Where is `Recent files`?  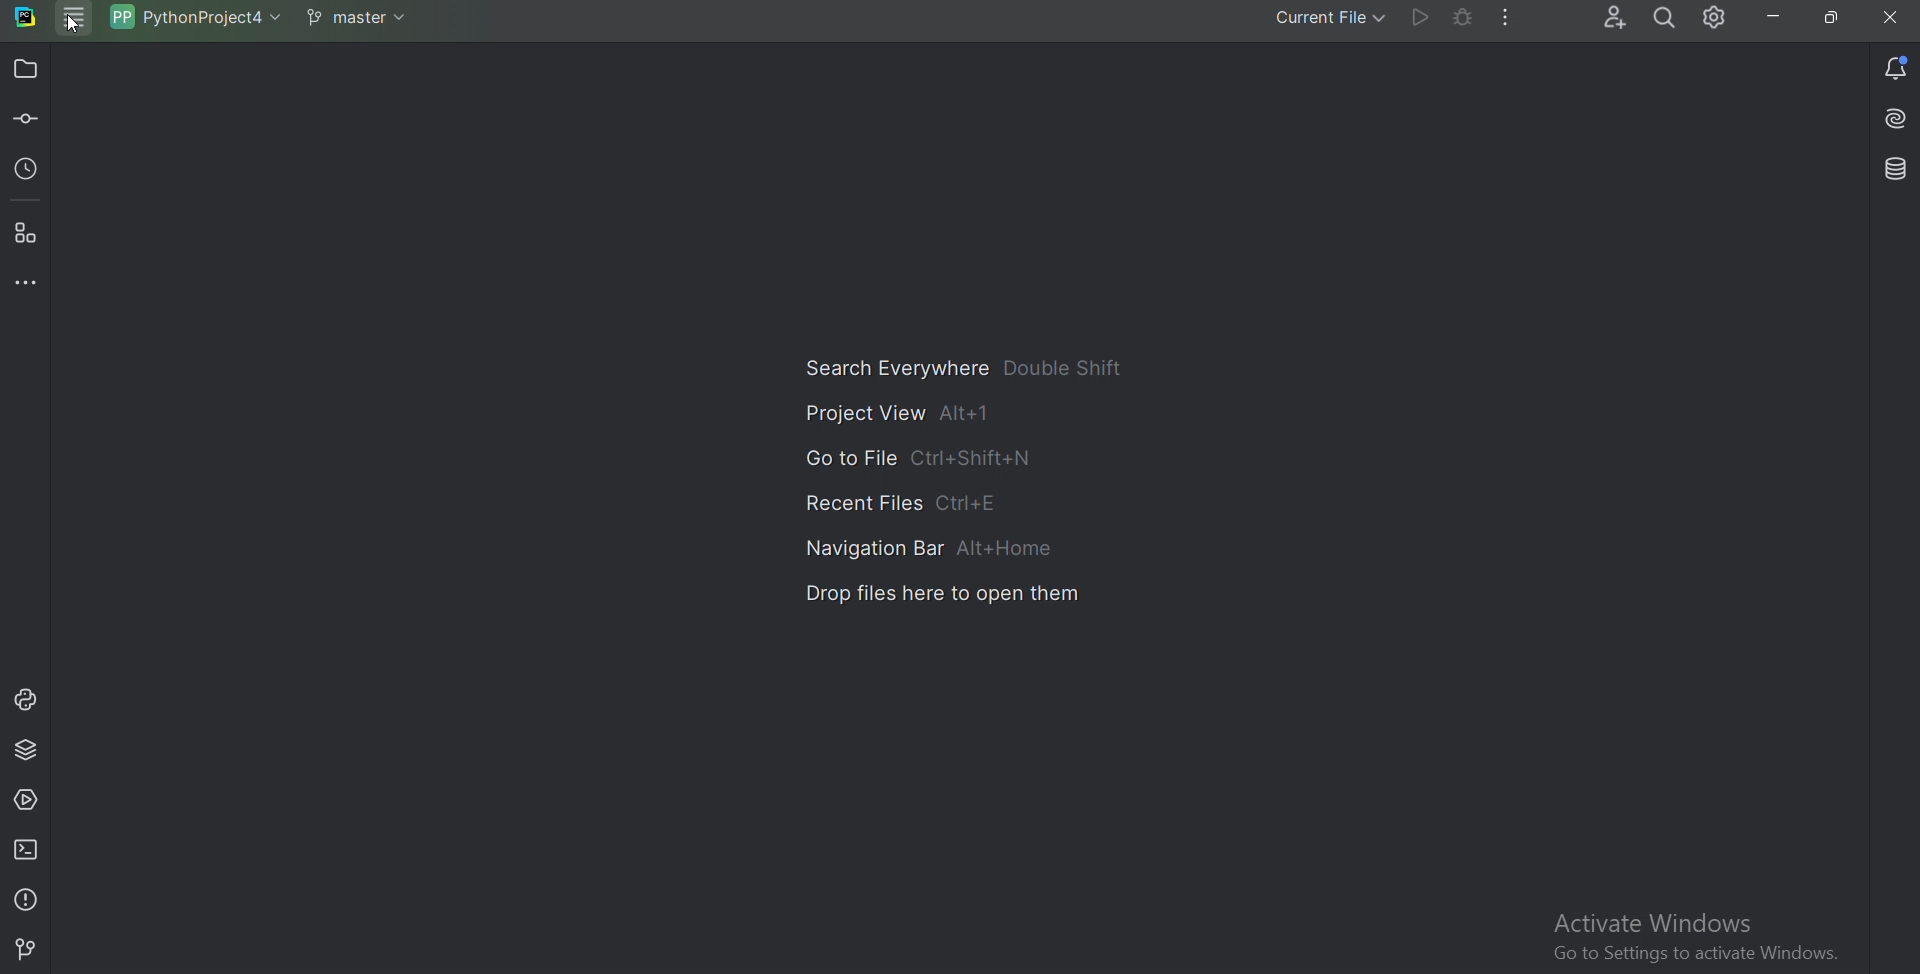 Recent files is located at coordinates (887, 500).